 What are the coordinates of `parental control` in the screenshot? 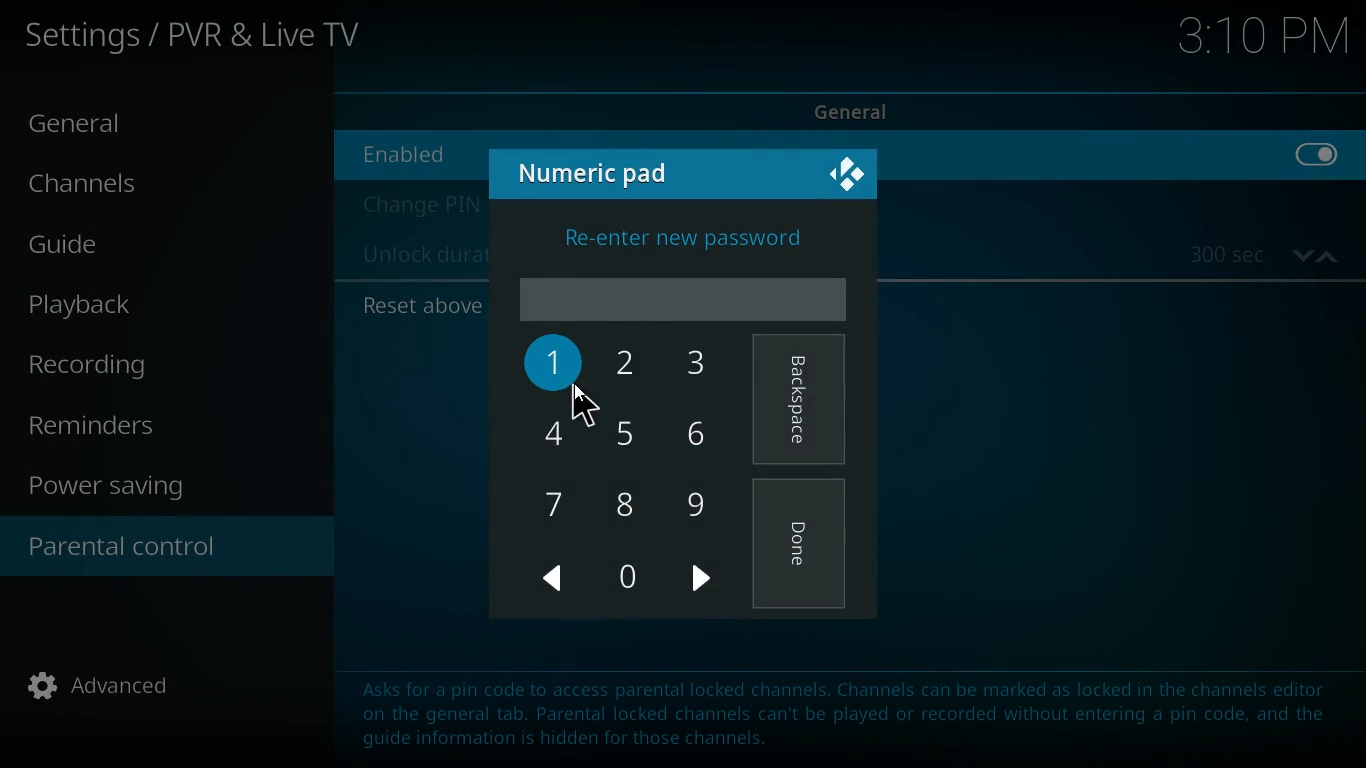 It's located at (167, 549).